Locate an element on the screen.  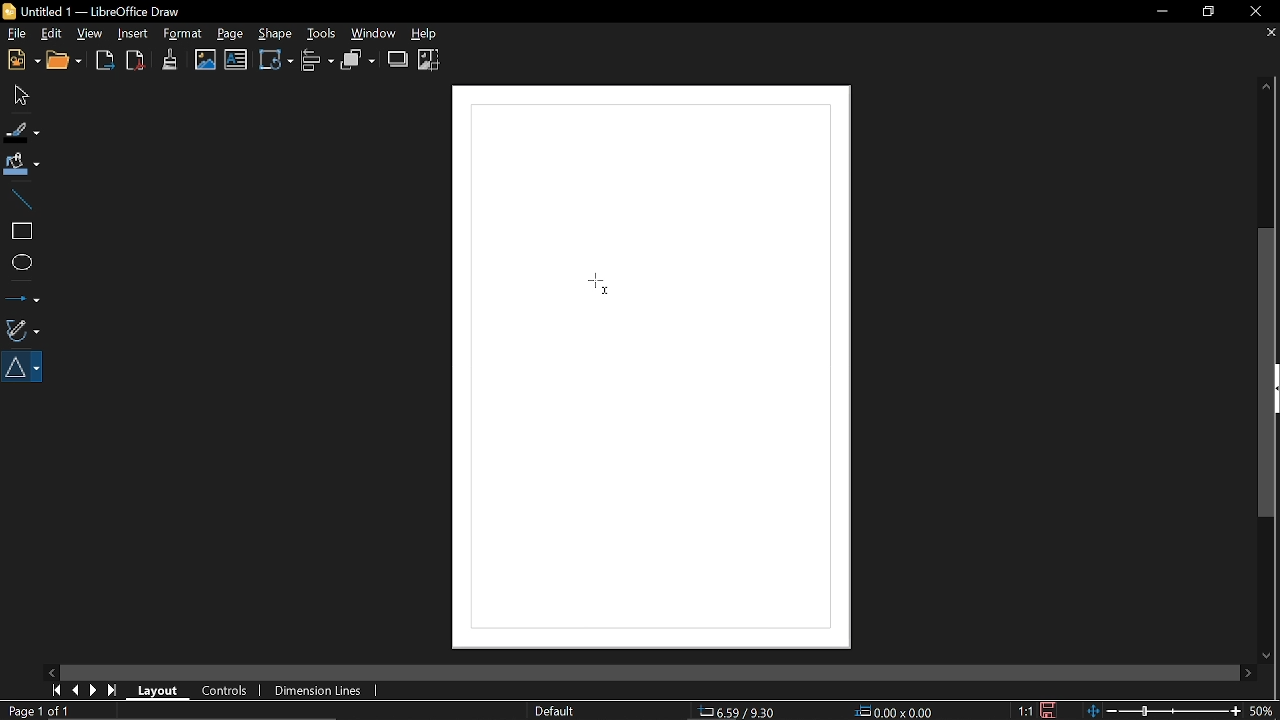
Lines and arrows is located at coordinates (22, 295).